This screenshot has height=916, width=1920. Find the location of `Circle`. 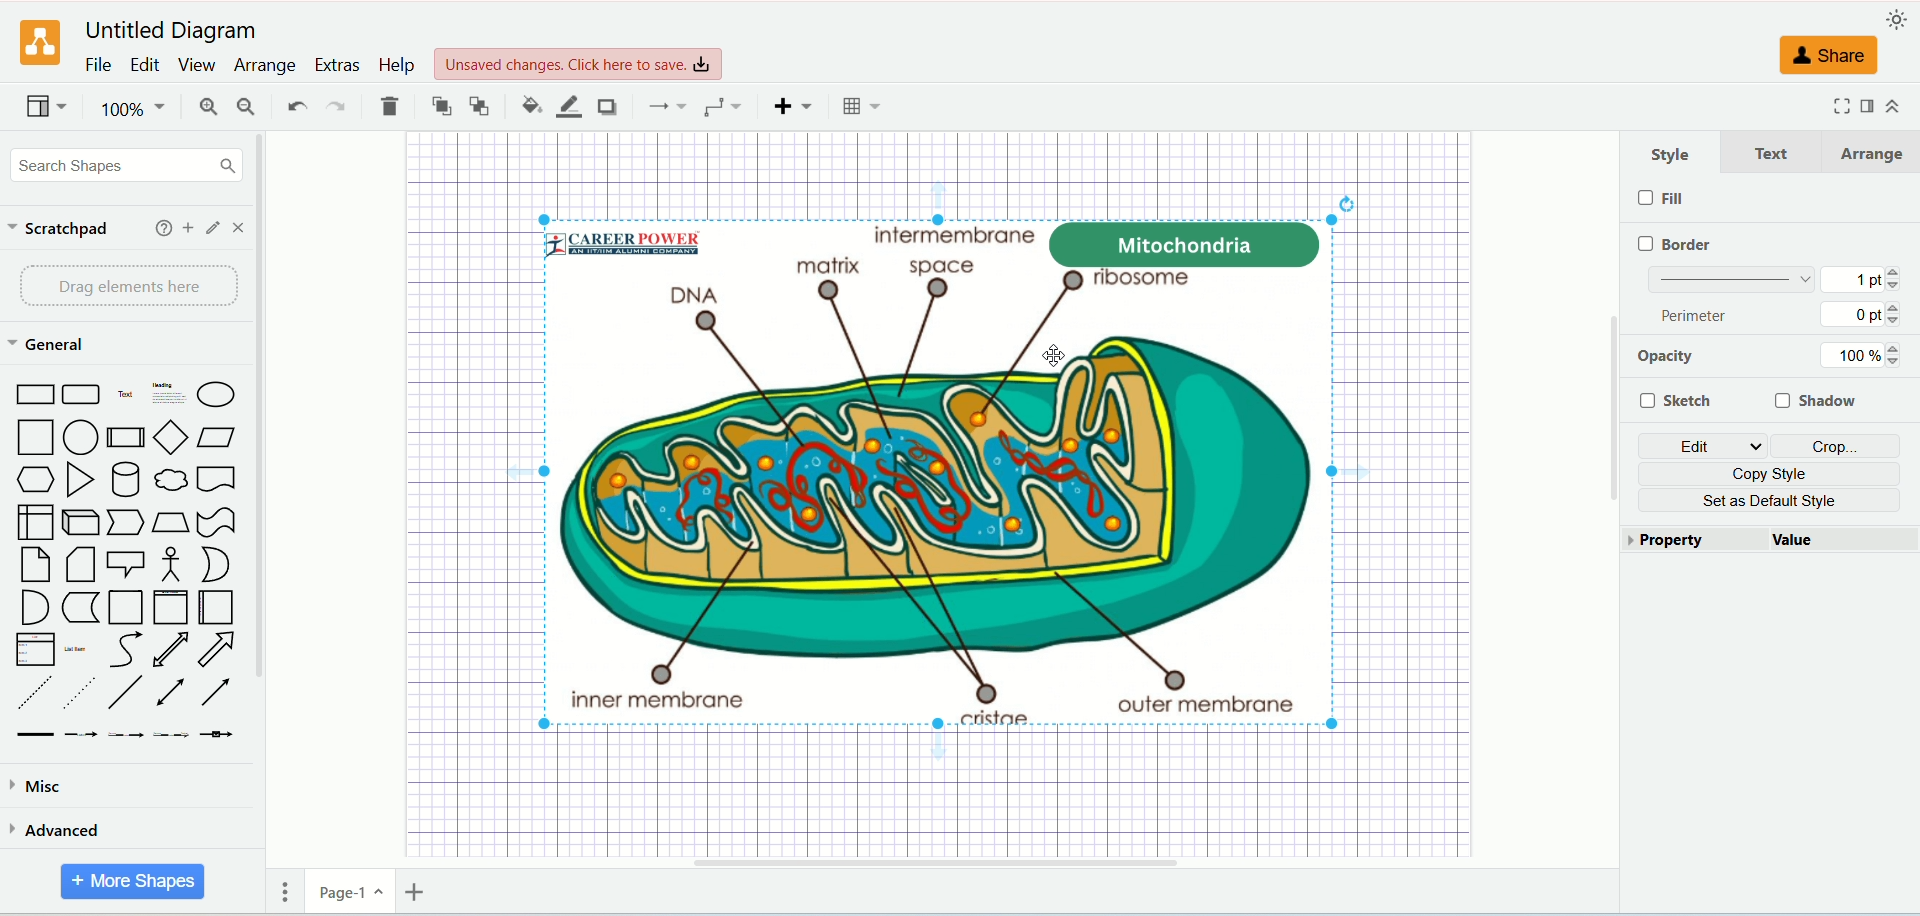

Circle is located at coordinates (80, 438).